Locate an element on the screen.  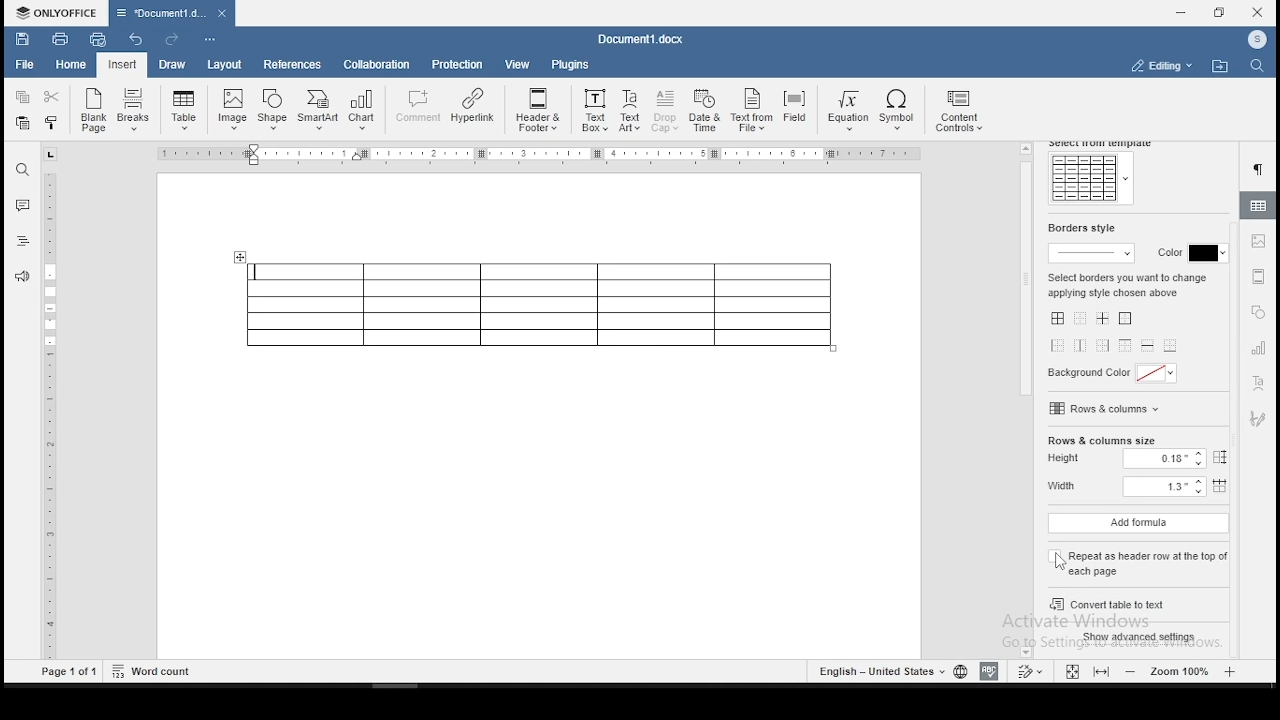
find is located at coordinates (23, 168).